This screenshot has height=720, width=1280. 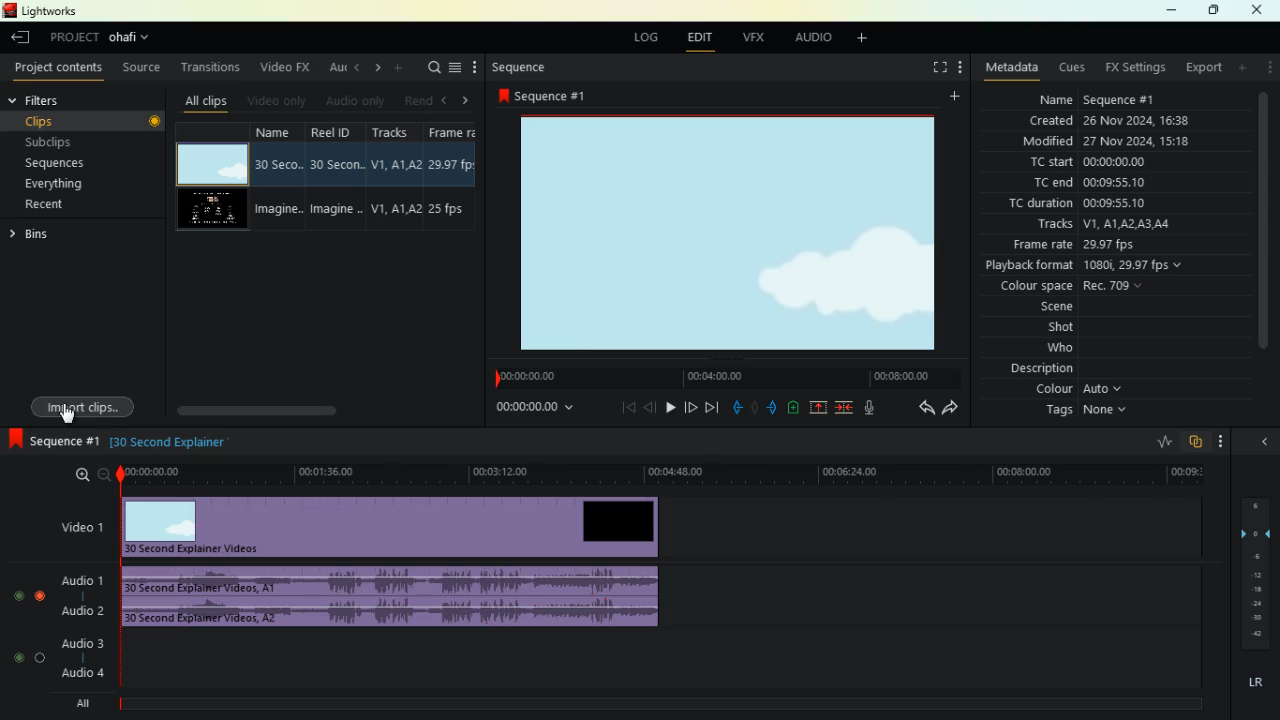 What do you see at coordinates (1075, 246) in the screenshot?
I see `frame rate` at bounding box center [1075, 246].